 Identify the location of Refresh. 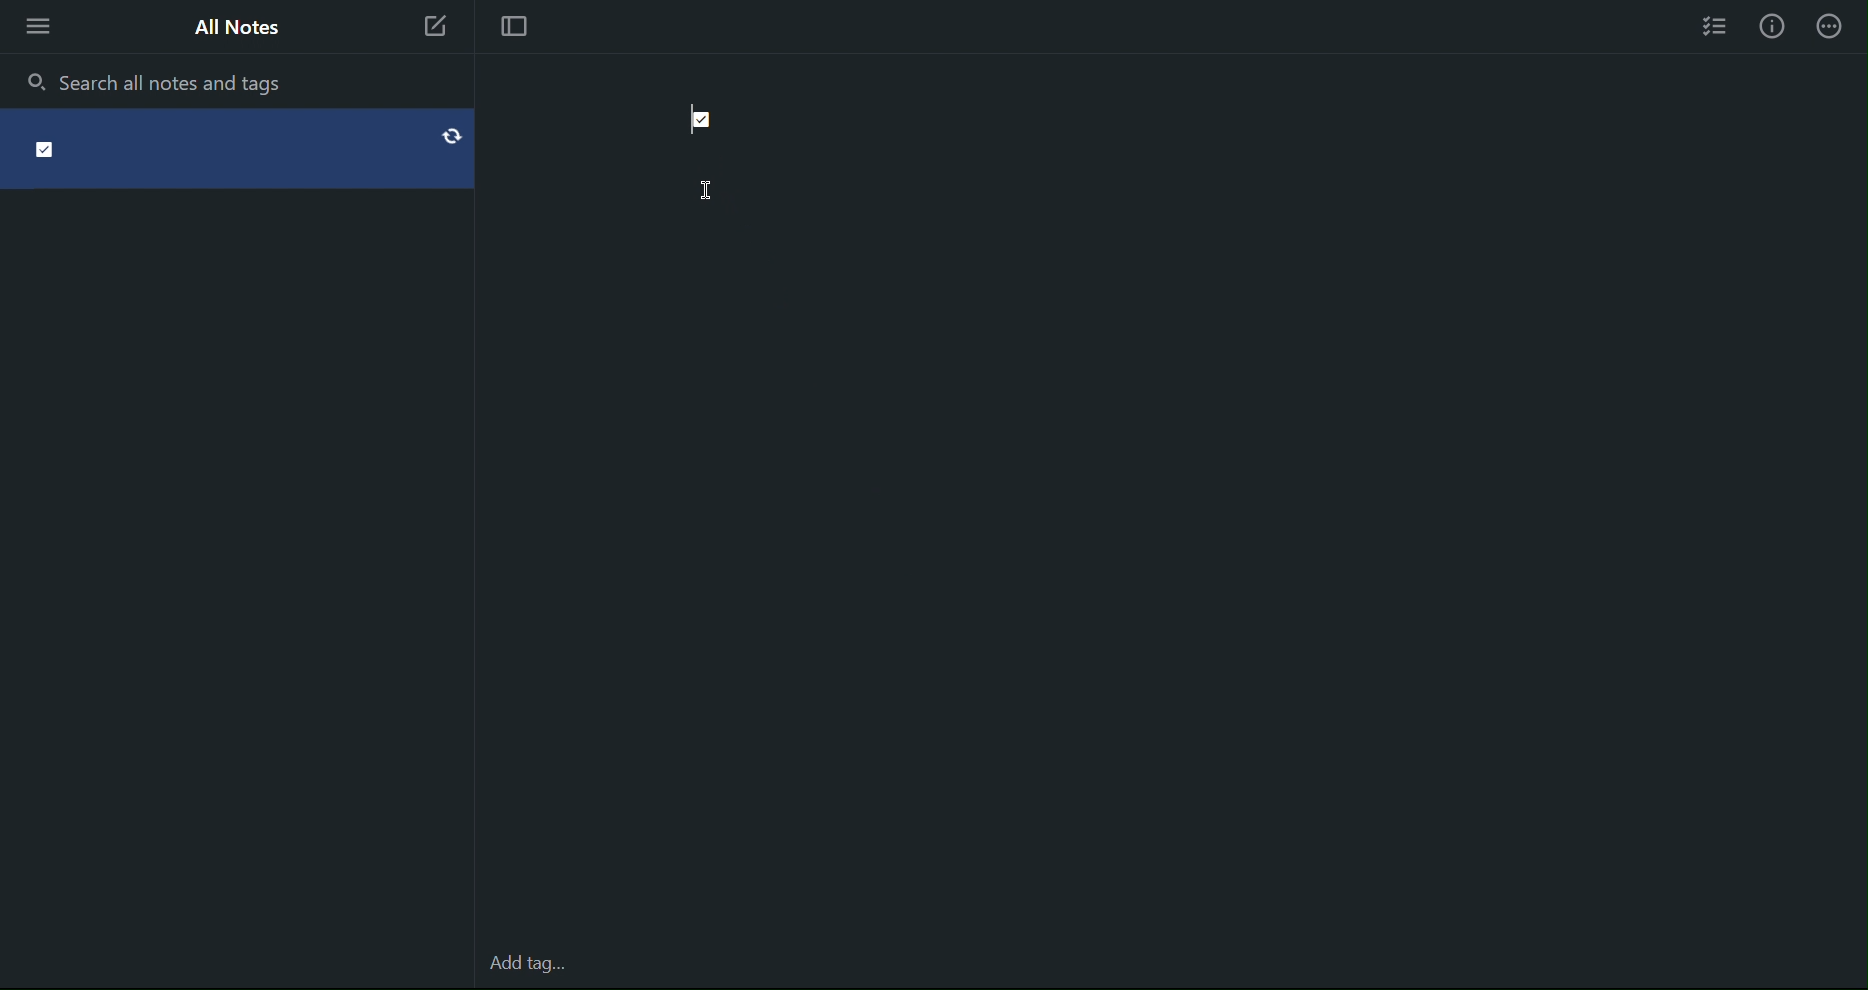
(451, 138).